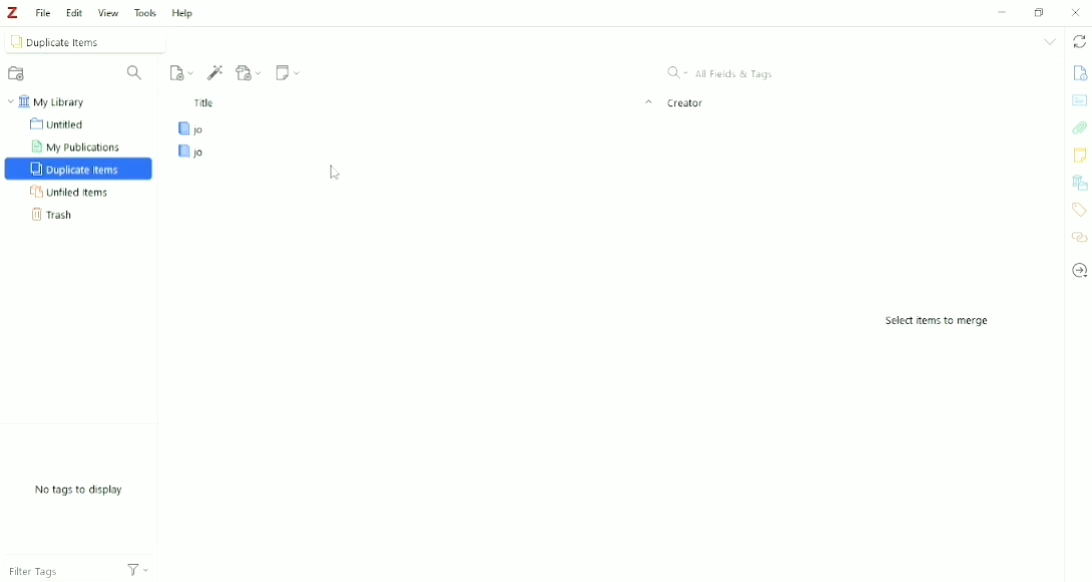  I want to click on Title, so click(421, 103).